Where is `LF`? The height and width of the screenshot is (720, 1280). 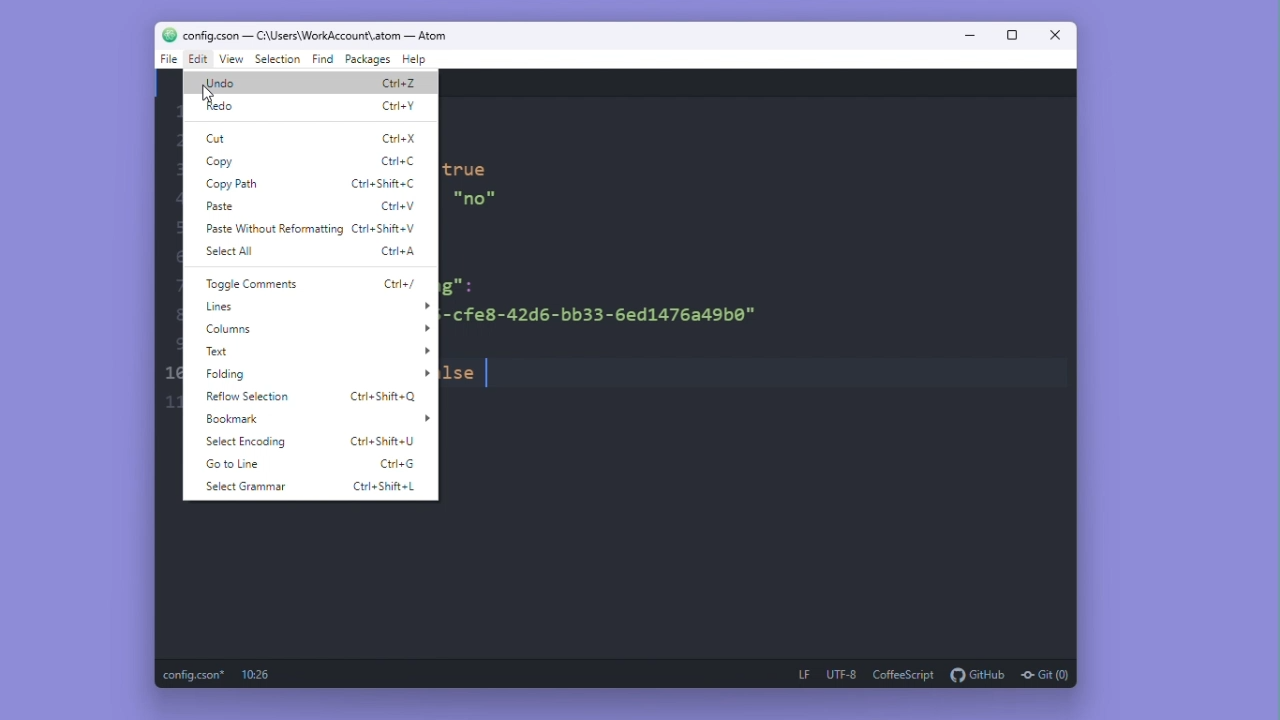
LF is located at coordinates (797, 672).